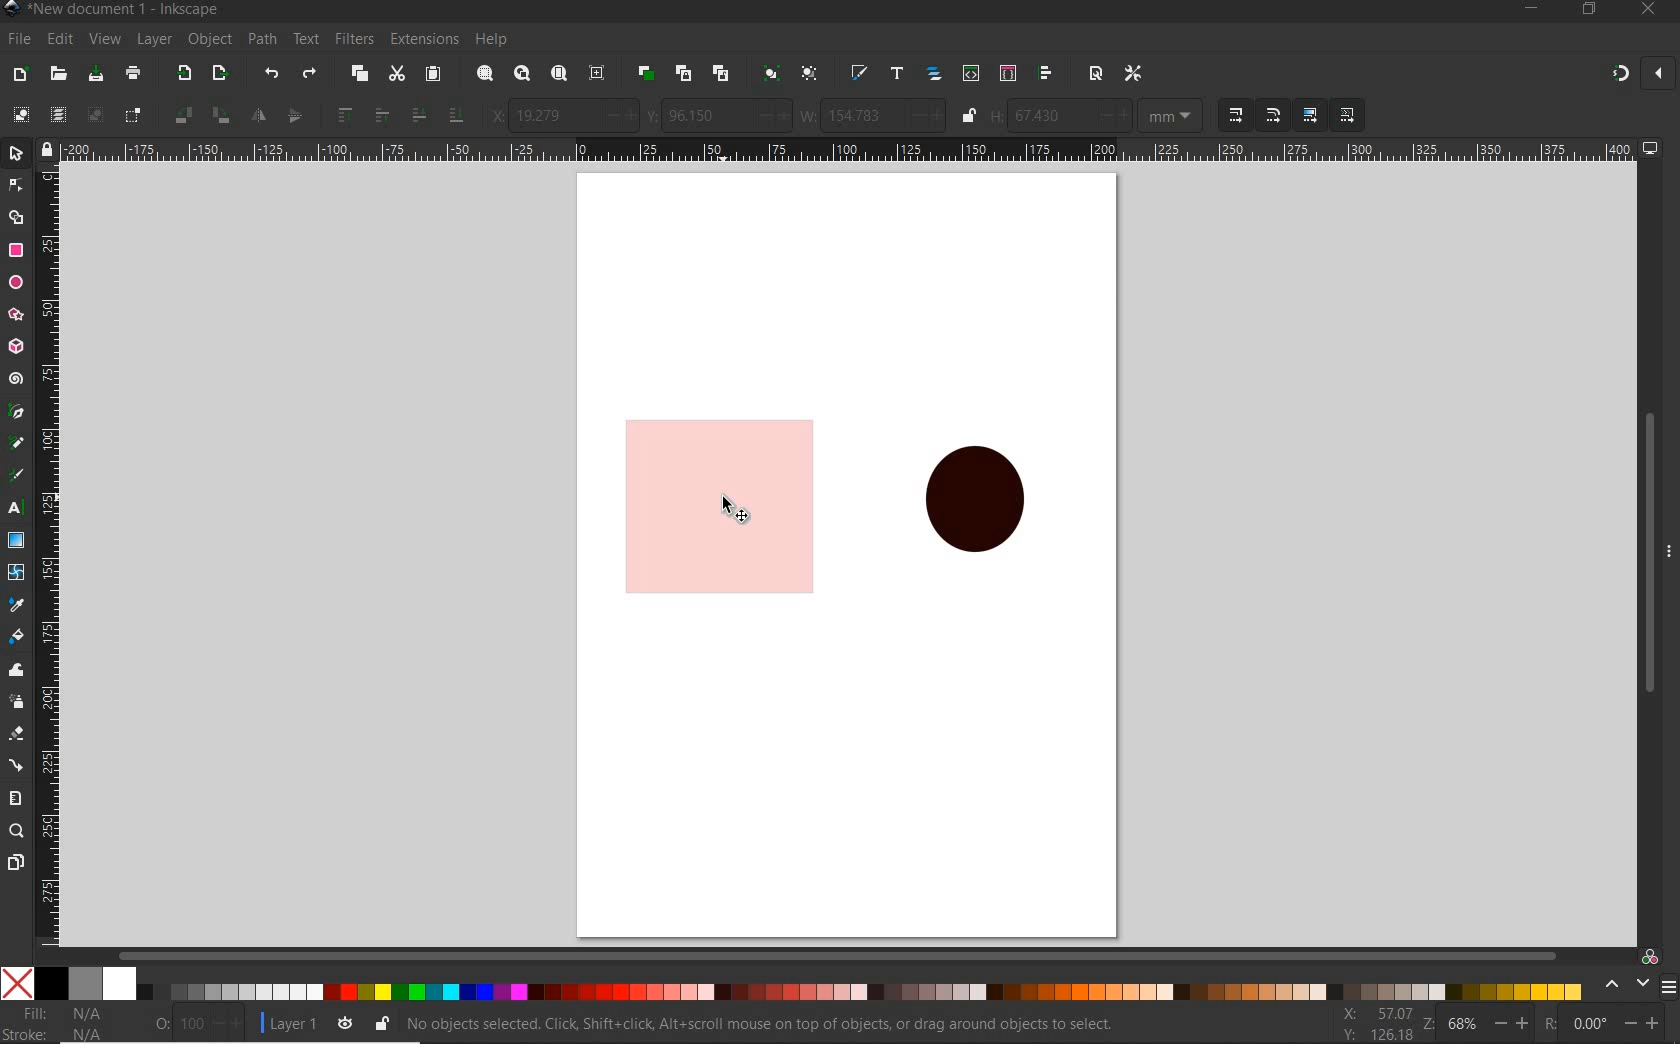  What do you see at coordinates (294, 113) in the screenshot?
I see `object flip vertical` at bounding box center [294, 113].